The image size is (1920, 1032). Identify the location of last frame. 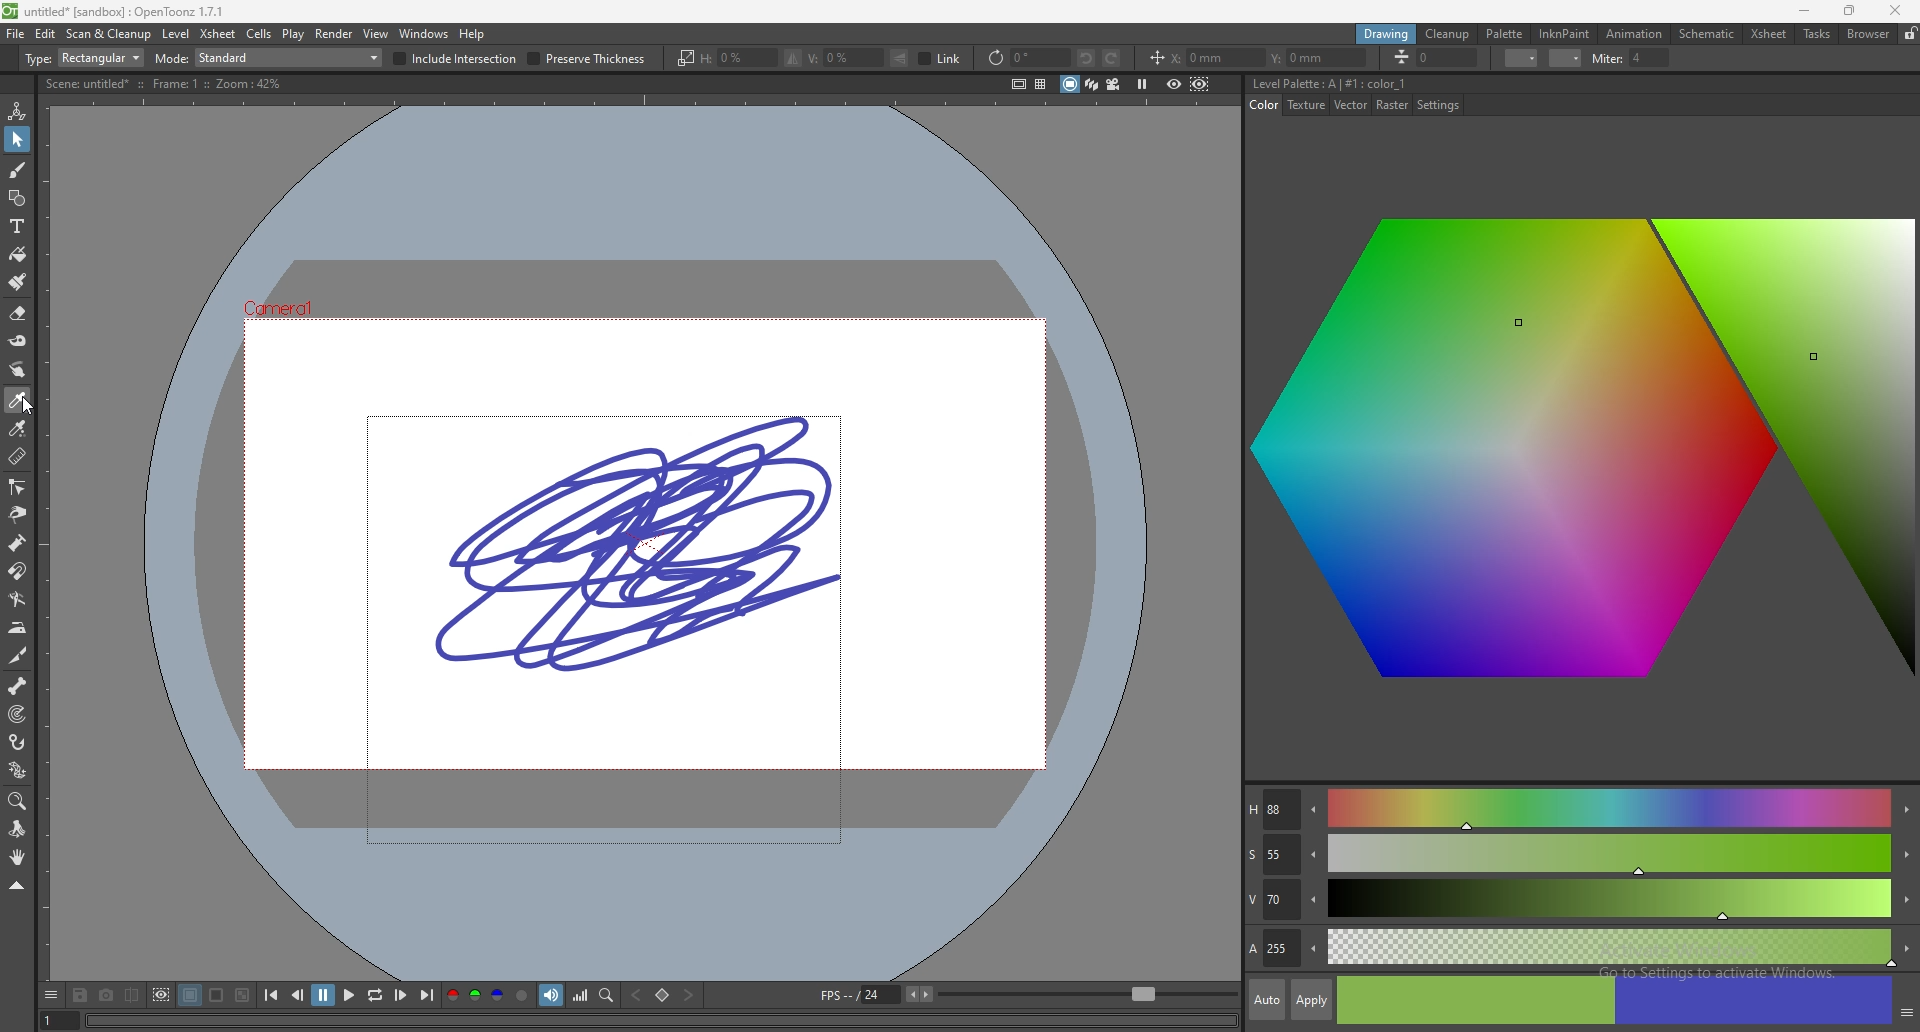
(425, 995).